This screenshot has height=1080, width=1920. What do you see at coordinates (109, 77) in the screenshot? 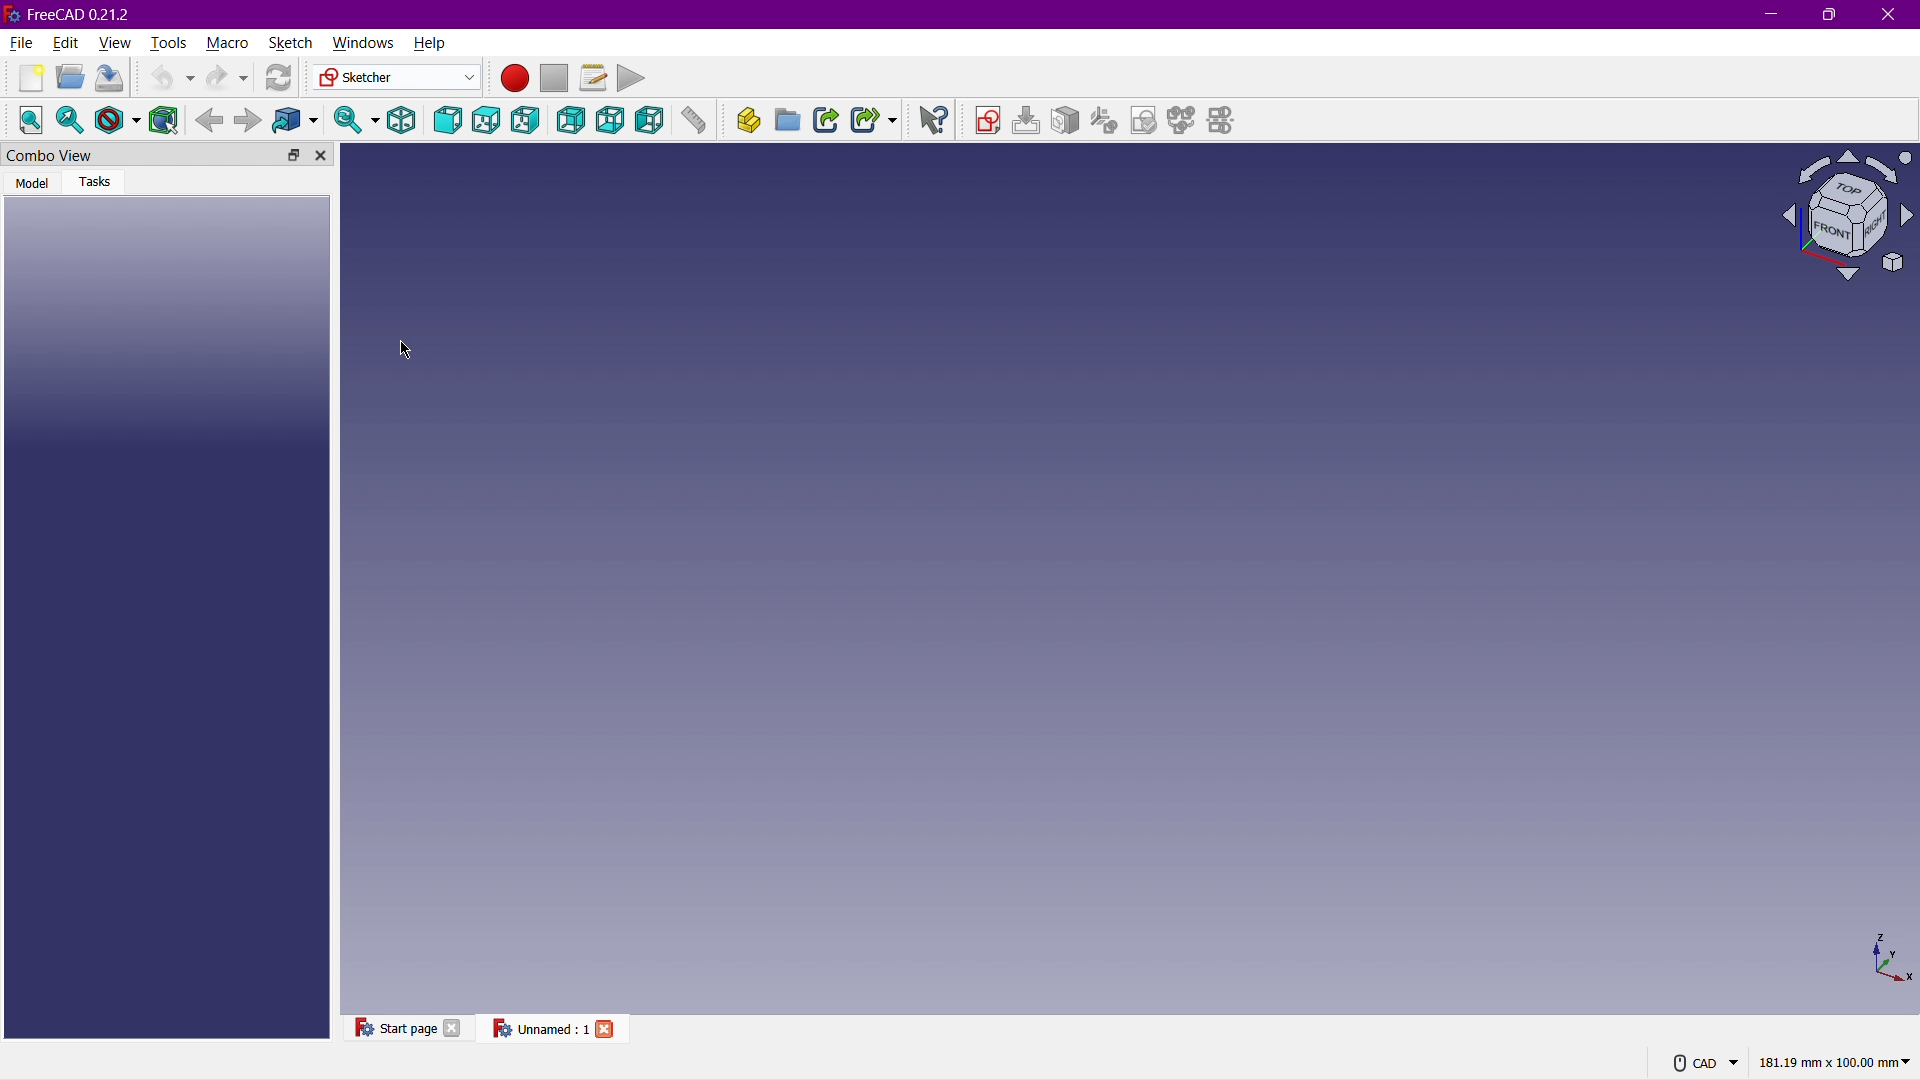
I see `Save` at bounding box center [109, 77].